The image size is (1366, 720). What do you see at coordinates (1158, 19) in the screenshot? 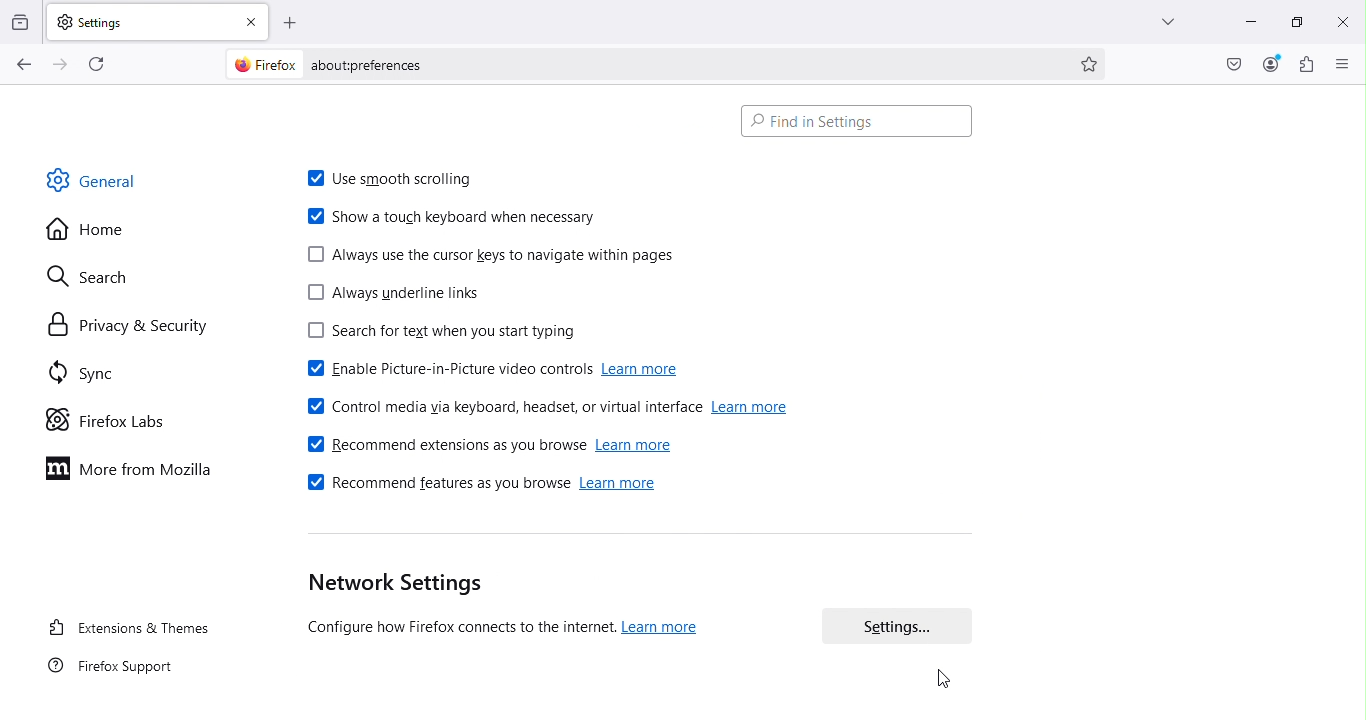
I see `List all tabs` at bounding box center [1158, 19].